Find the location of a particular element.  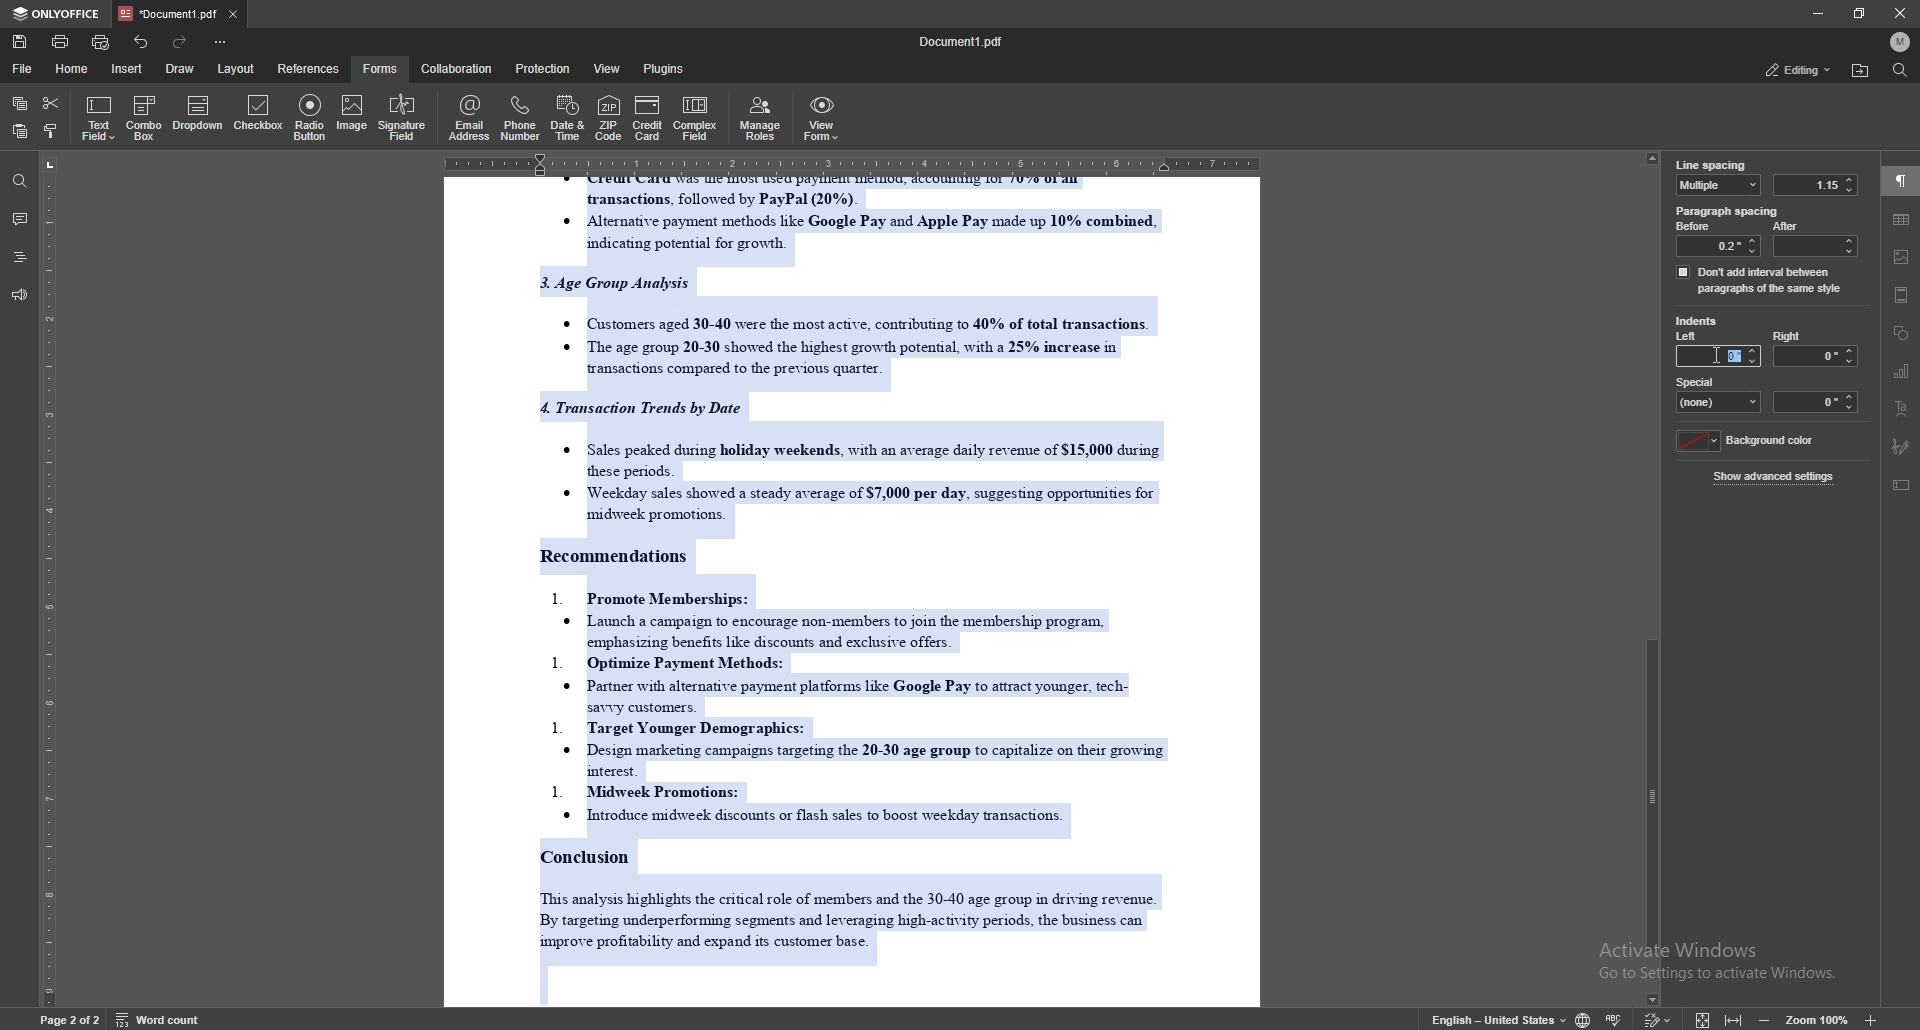

forms is located at coordinates (382, 68).